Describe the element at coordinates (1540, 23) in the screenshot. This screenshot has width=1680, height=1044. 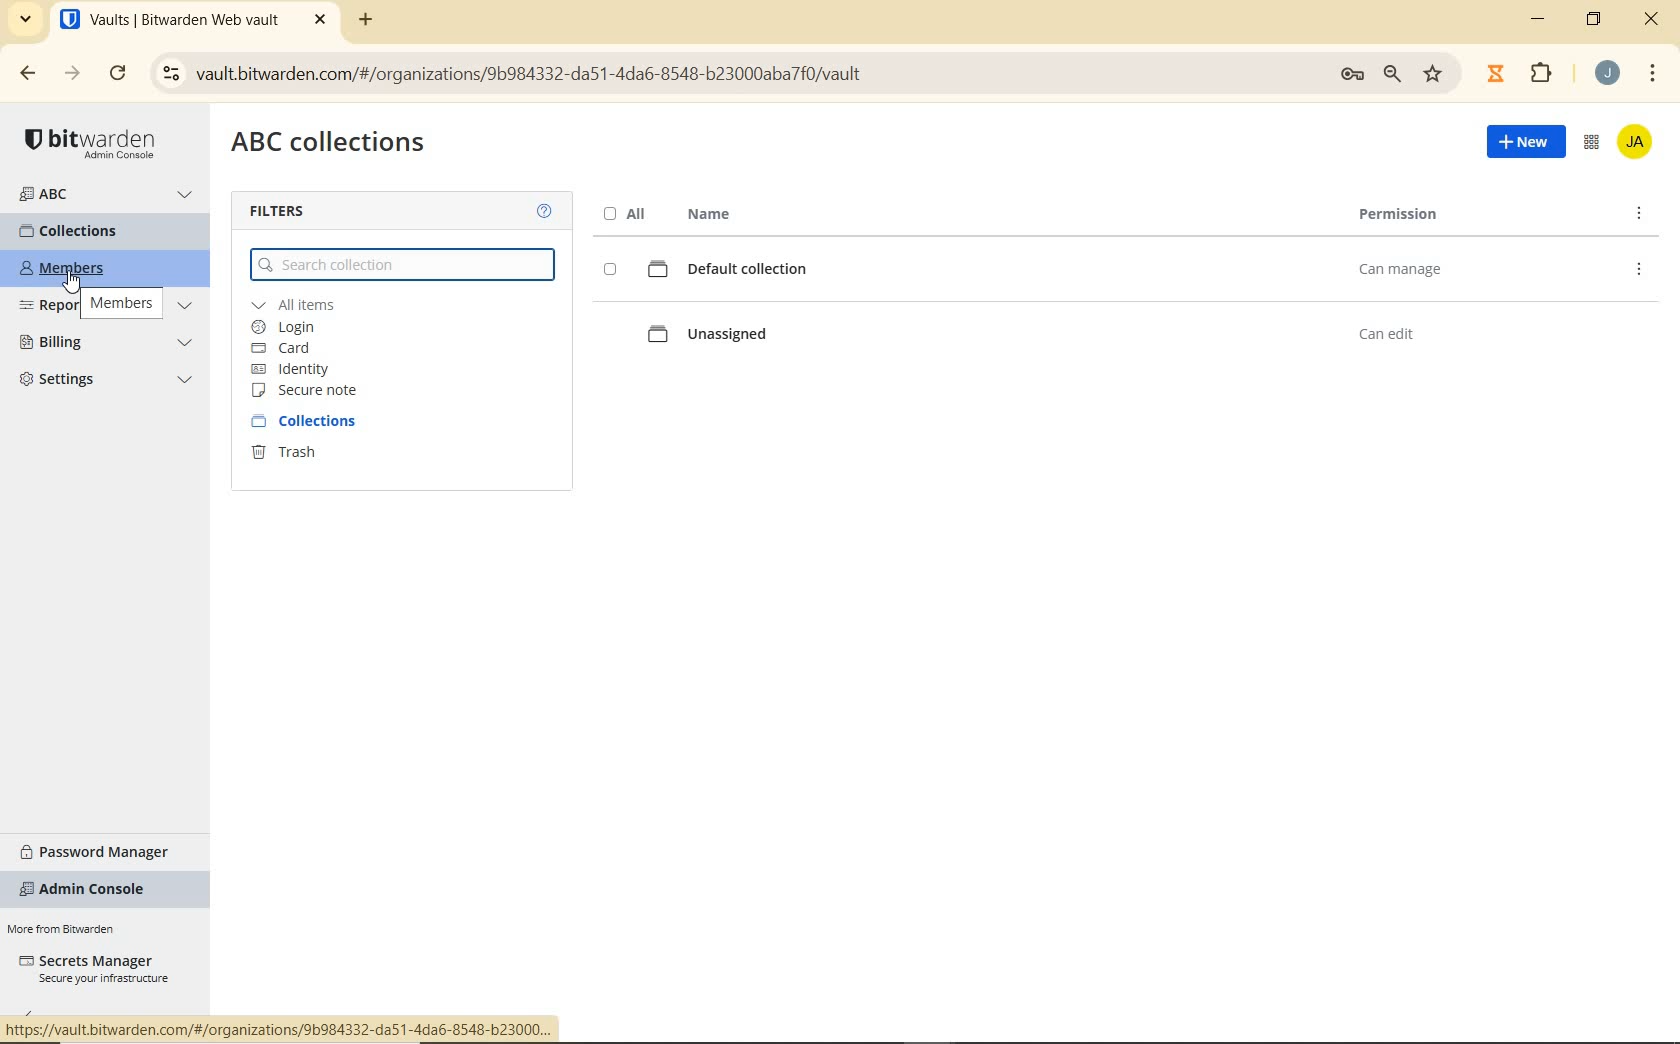
I see `MINIMIZE` at that location.